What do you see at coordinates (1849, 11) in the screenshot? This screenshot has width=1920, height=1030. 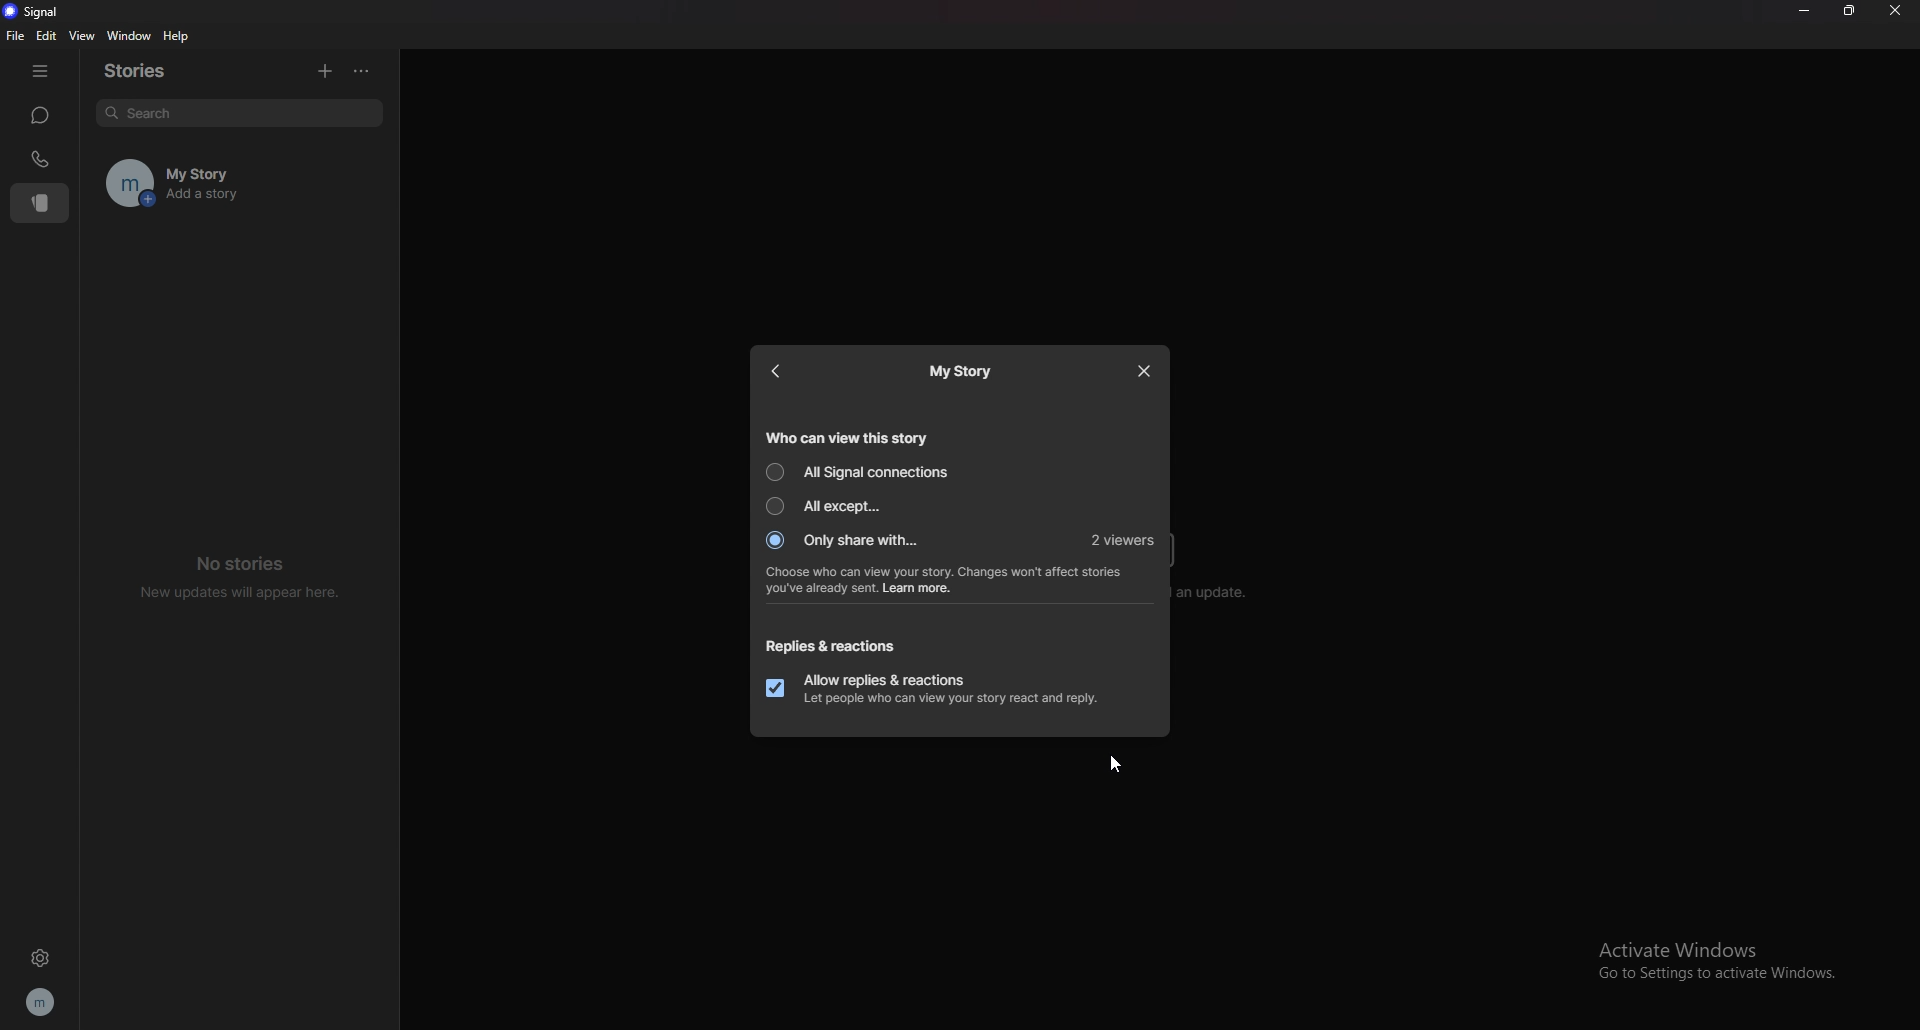 I see `resize` at bounding box center [1849, 11].